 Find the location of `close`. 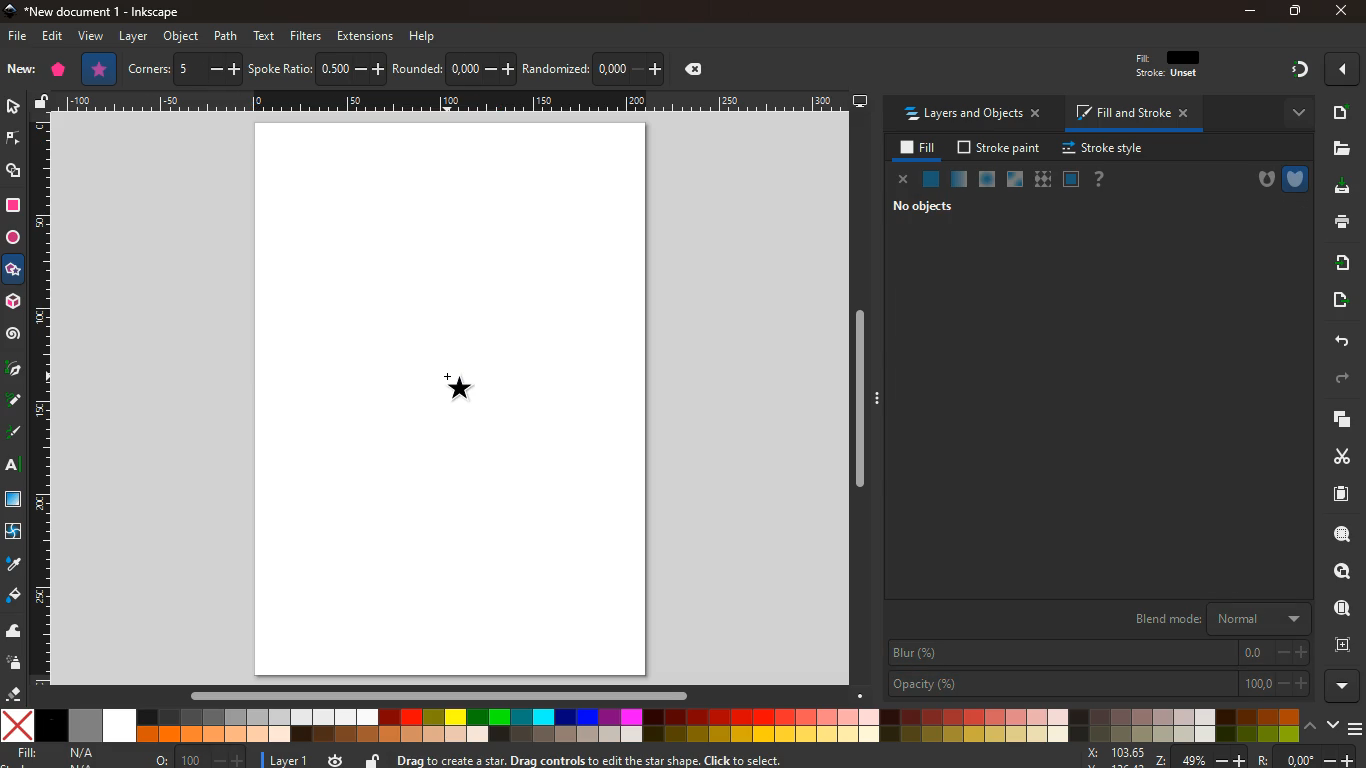

close is located at coordinates (903, 180).